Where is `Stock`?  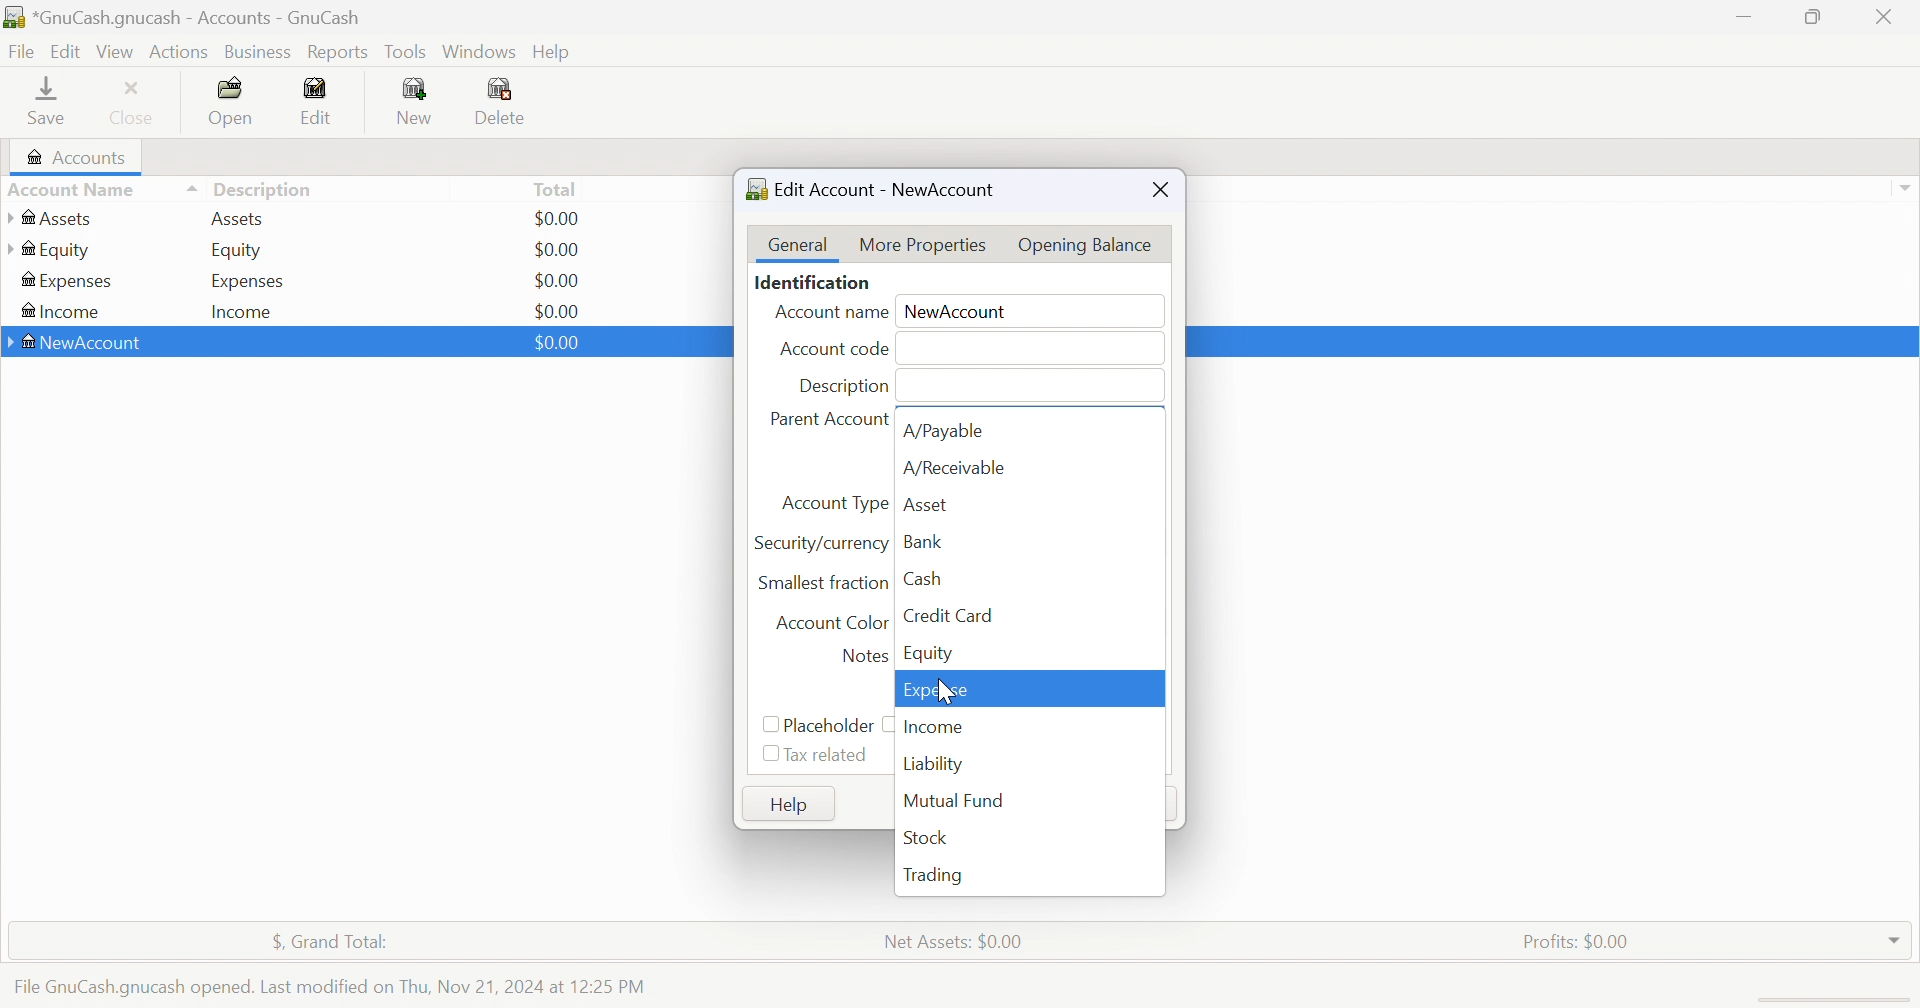 Stock is located at coordinates (928, 839).